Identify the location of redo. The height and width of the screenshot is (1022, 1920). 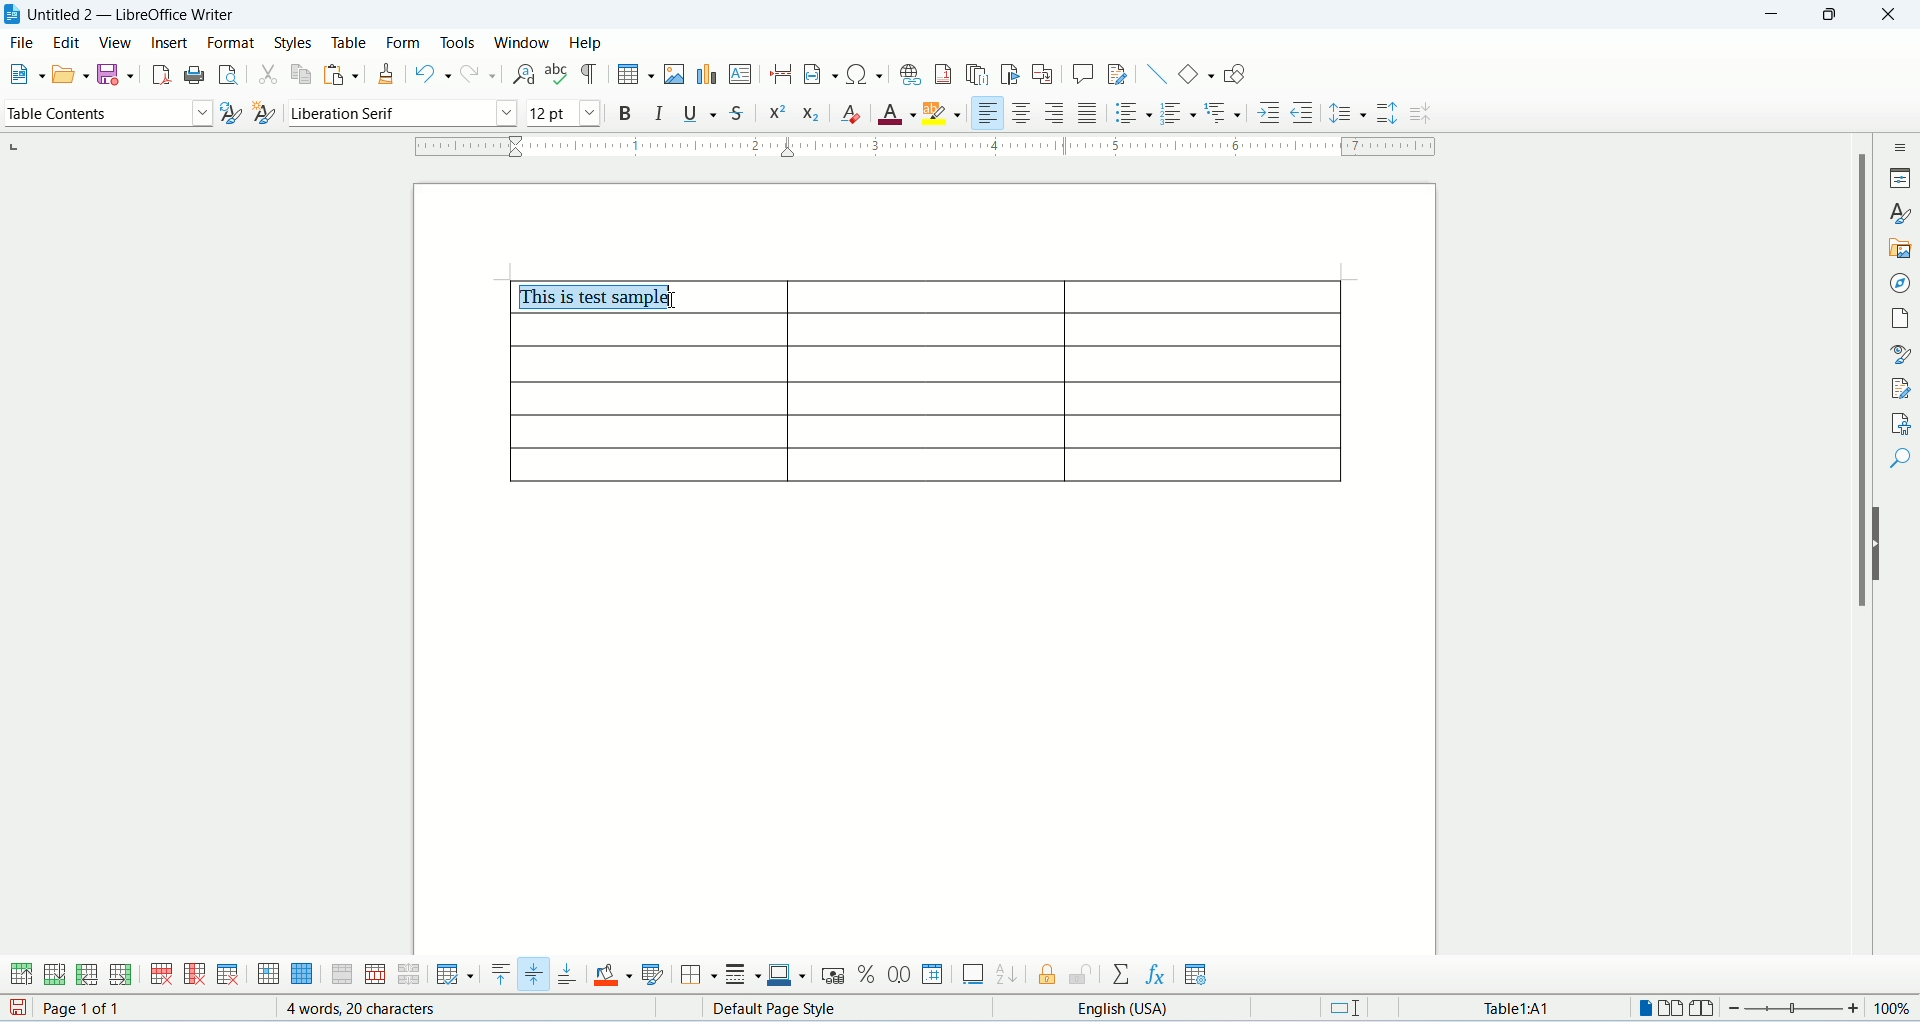
(480, 73).